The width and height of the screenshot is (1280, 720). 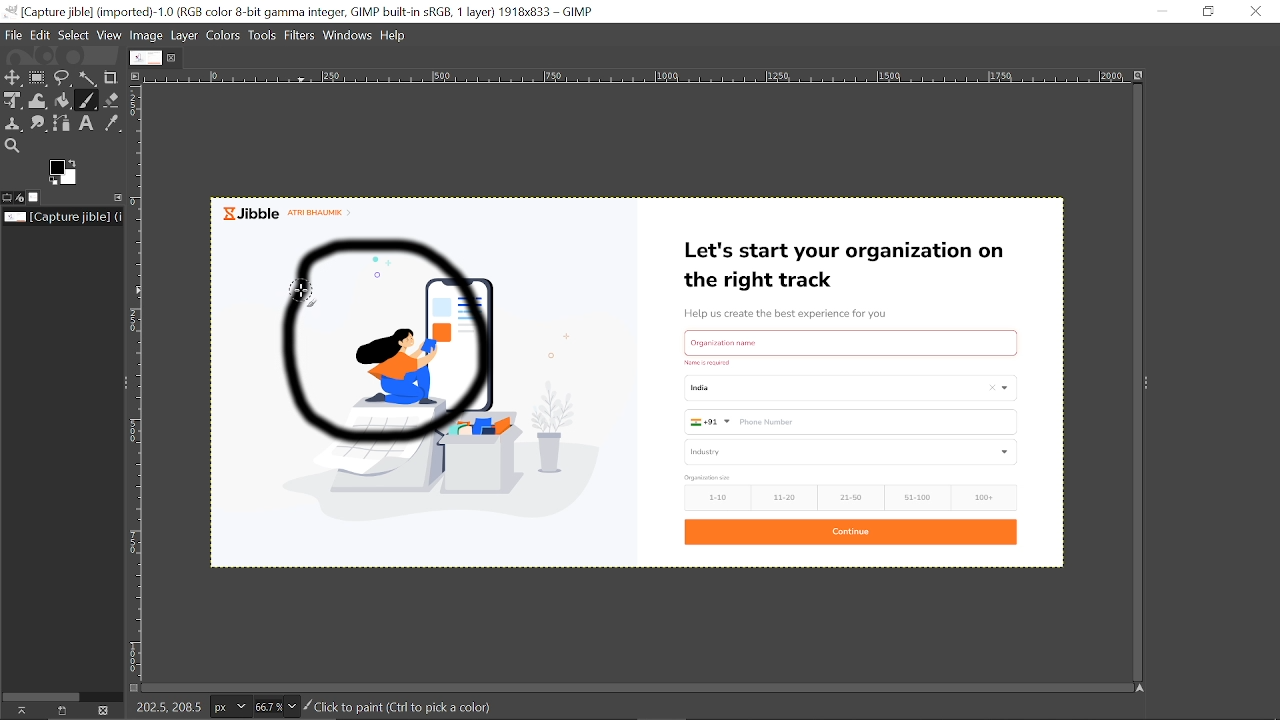 I want to click on Windows, so click(x=349, y=36).